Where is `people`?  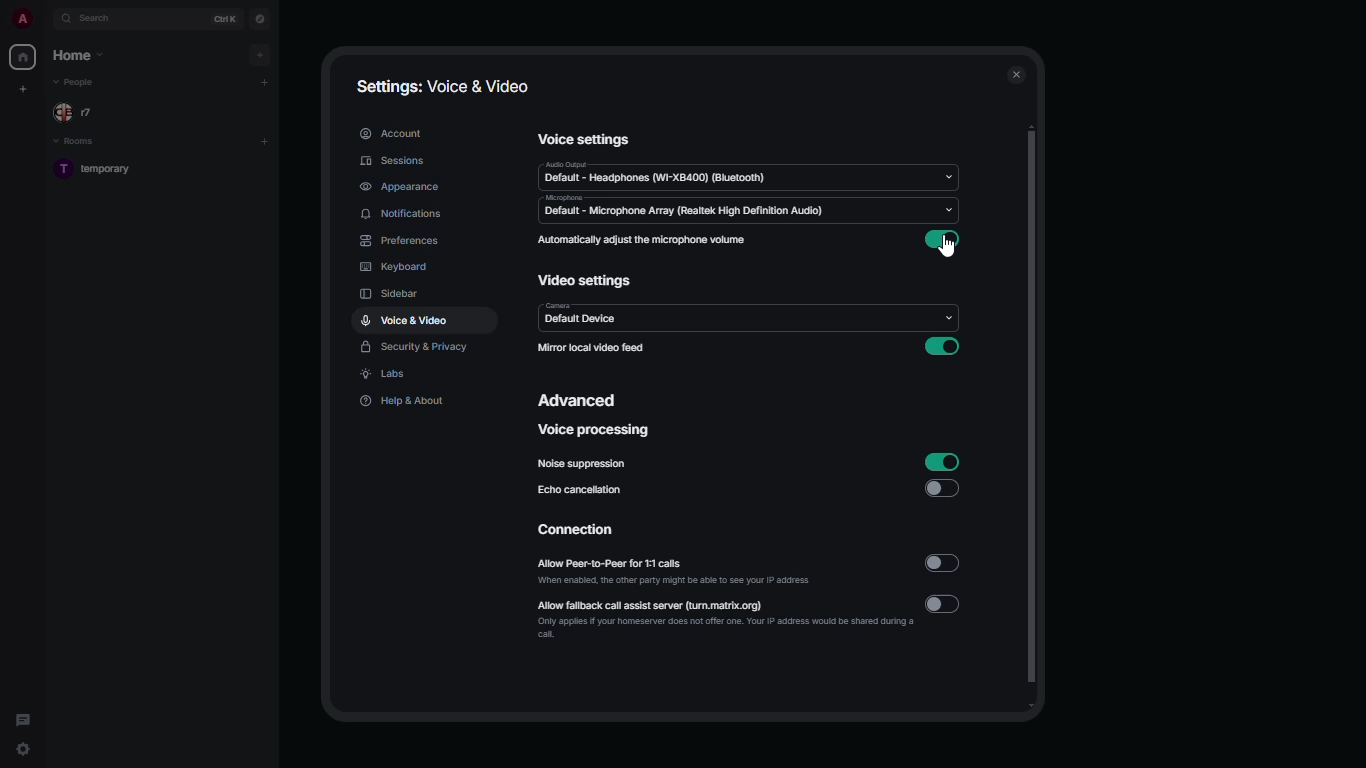
people is located at coordinates (77, 84).